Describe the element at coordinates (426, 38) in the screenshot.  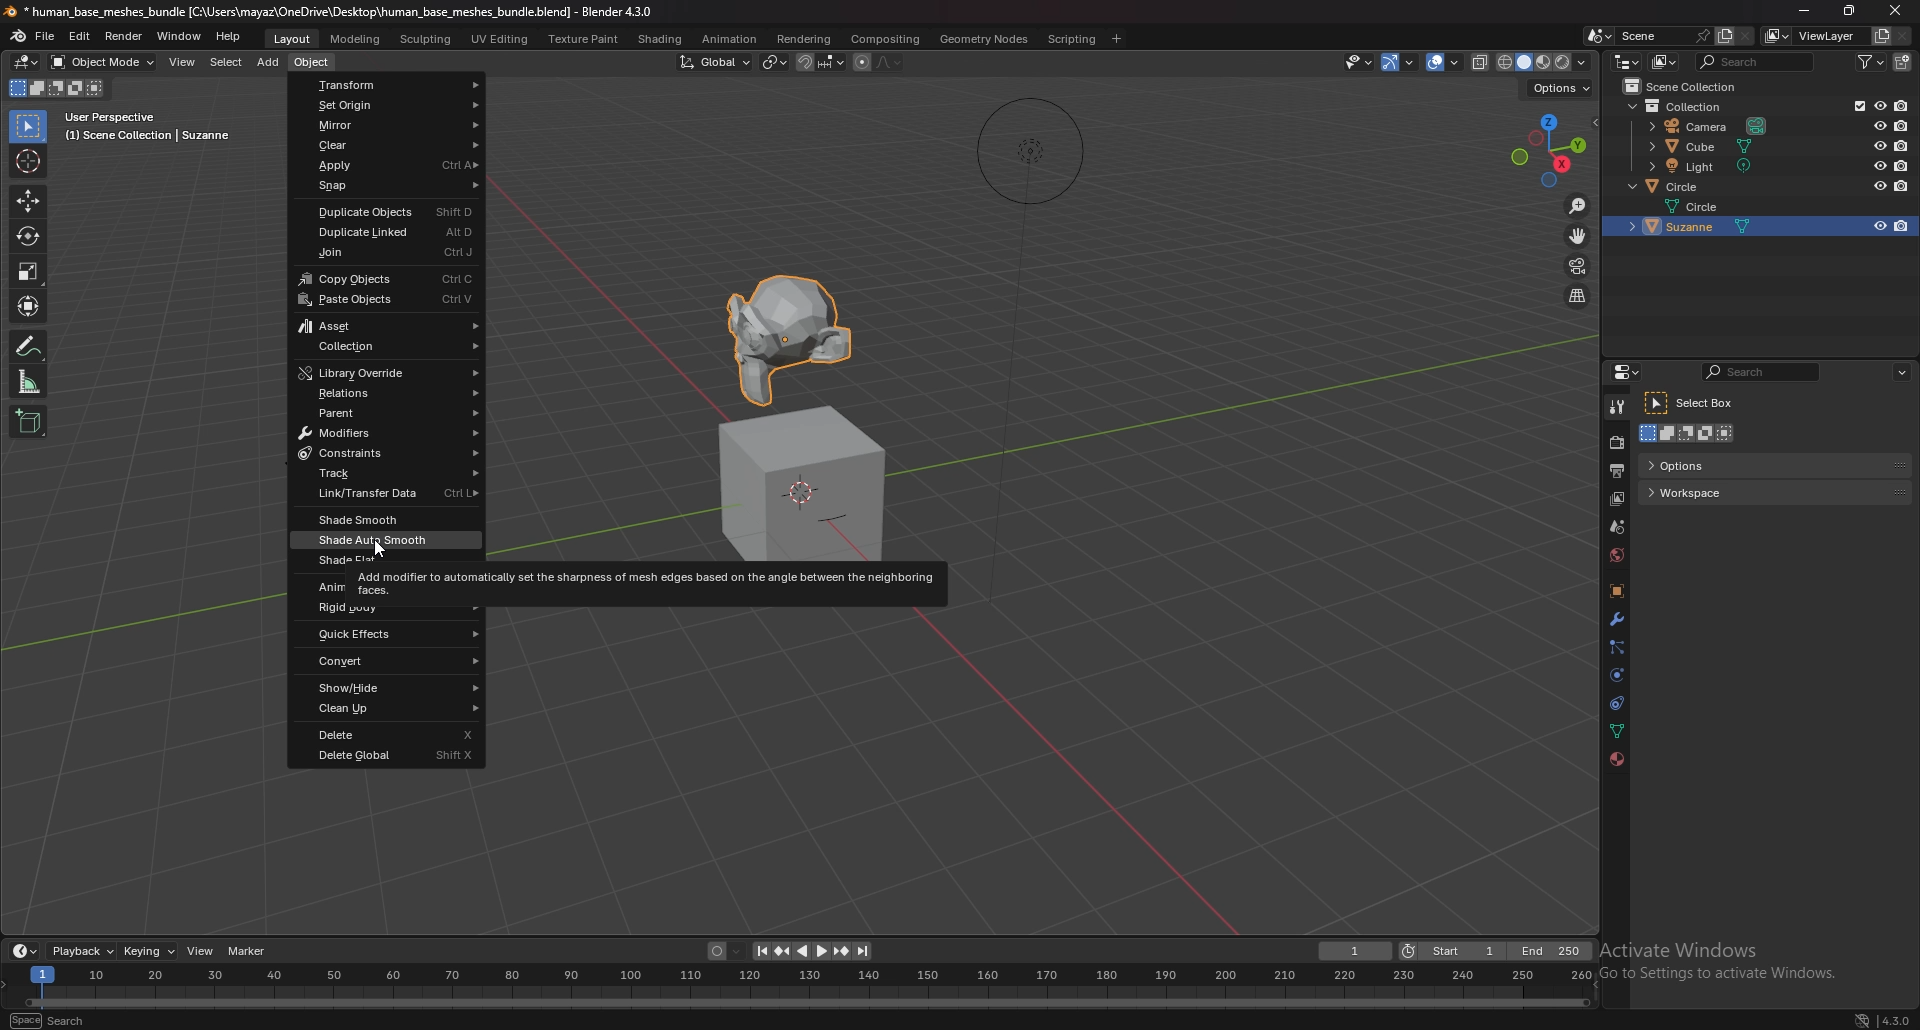
I see `sculpting` at that location.